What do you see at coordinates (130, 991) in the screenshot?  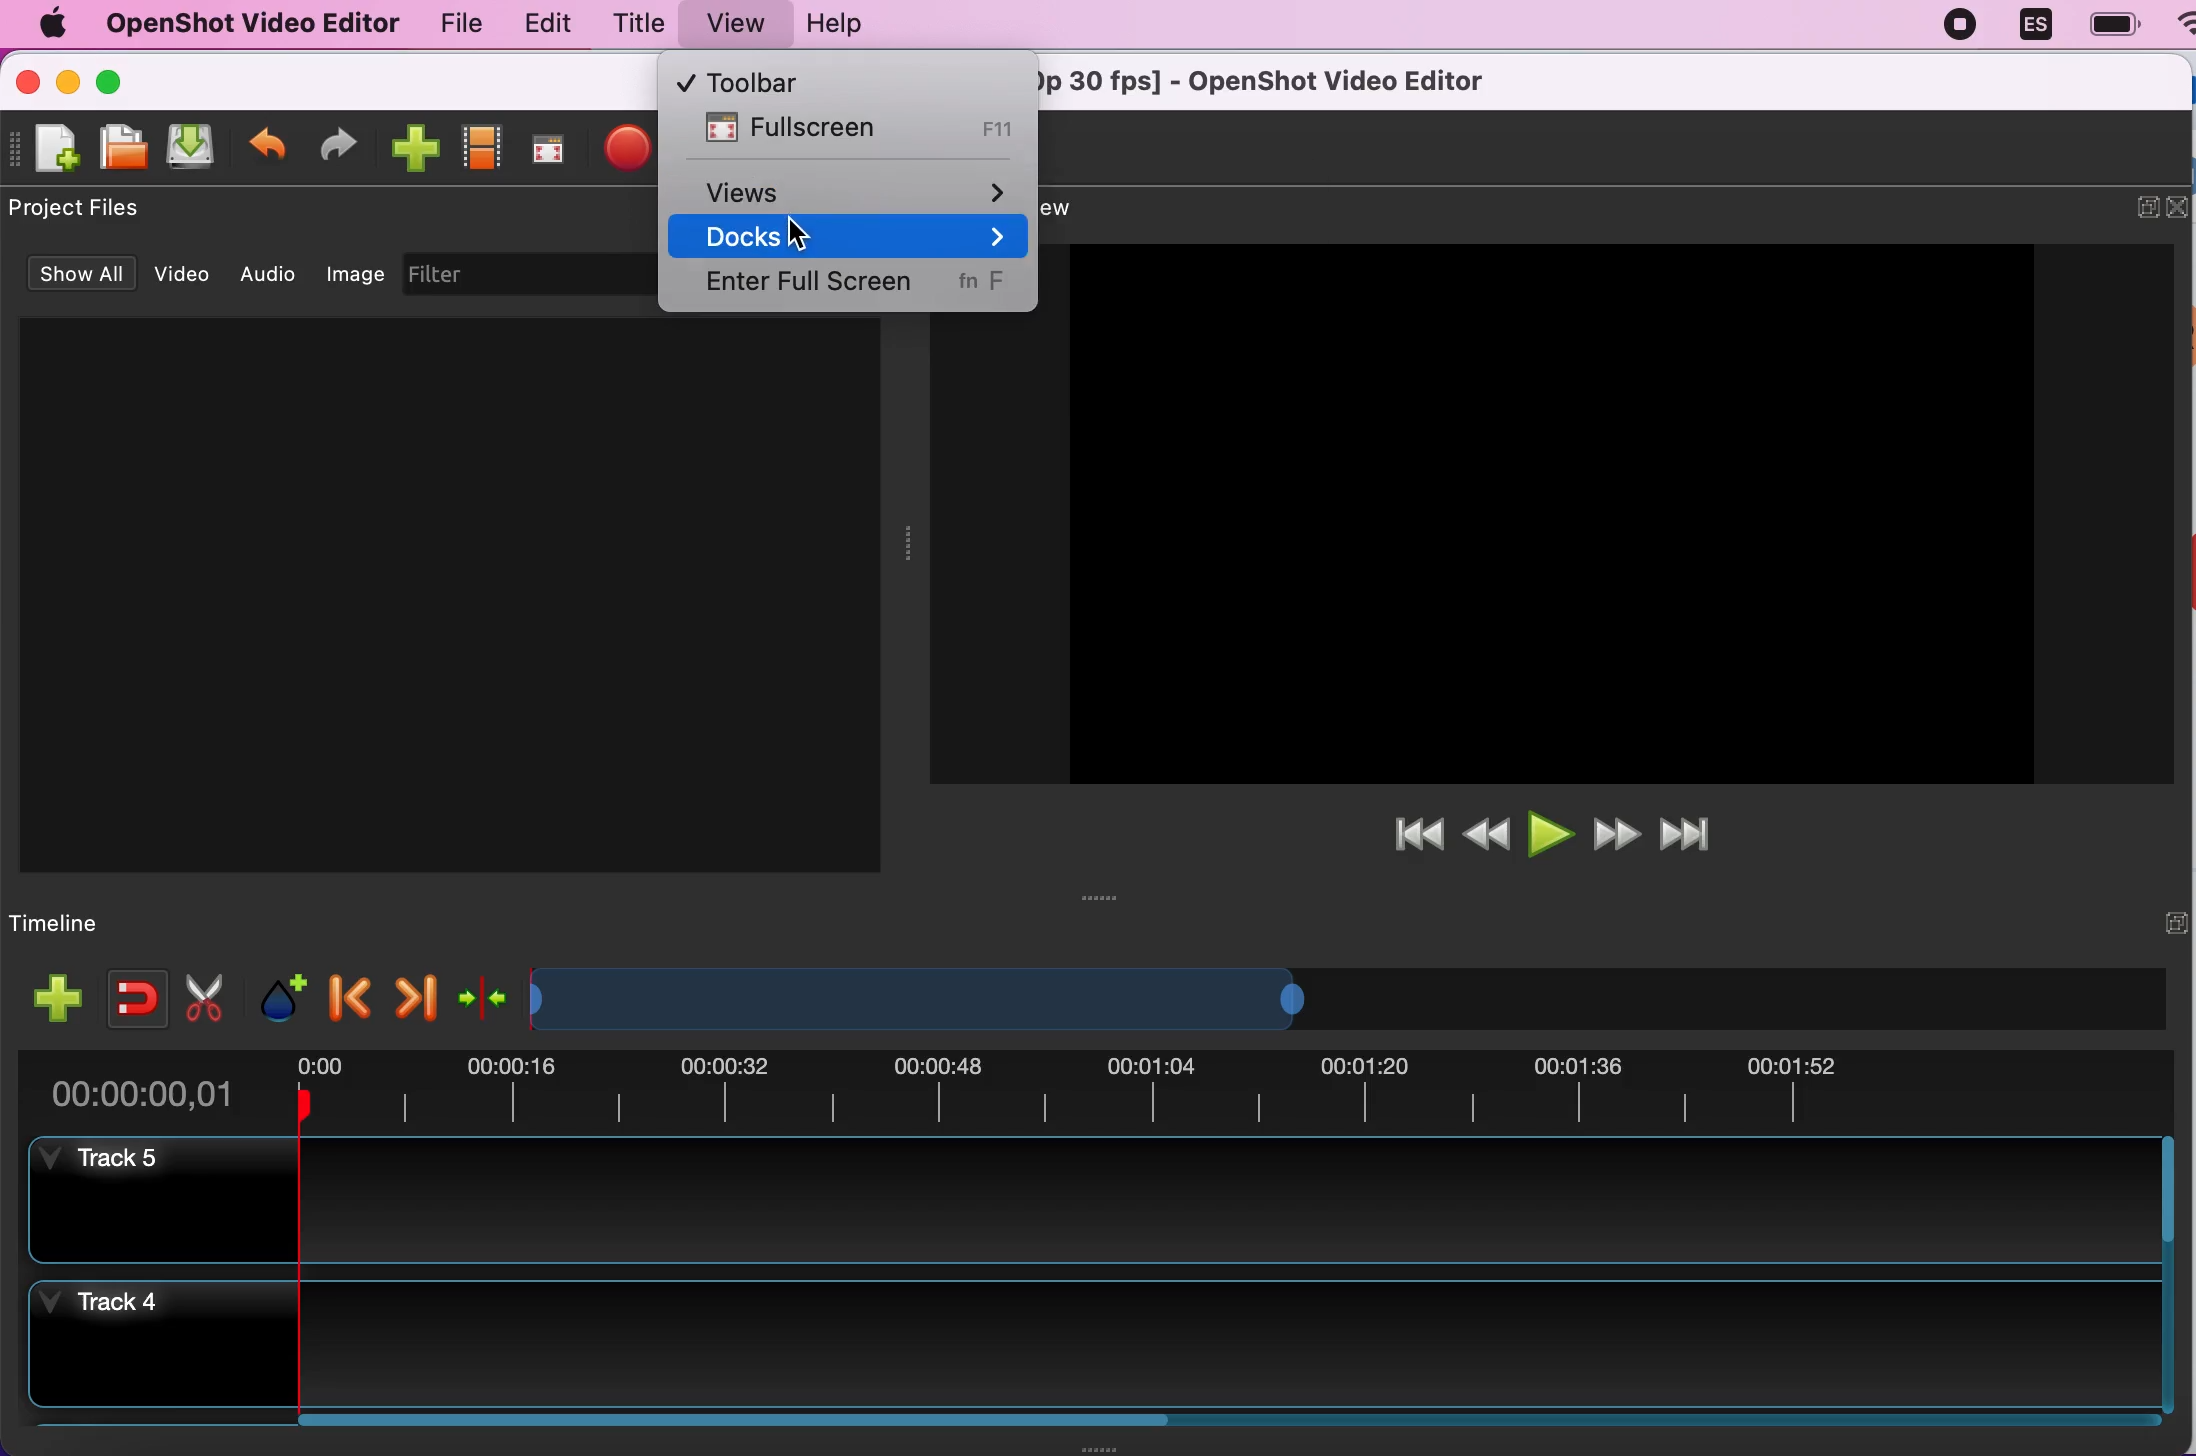 I see `enable snapping` at bounding box center [130, 991].